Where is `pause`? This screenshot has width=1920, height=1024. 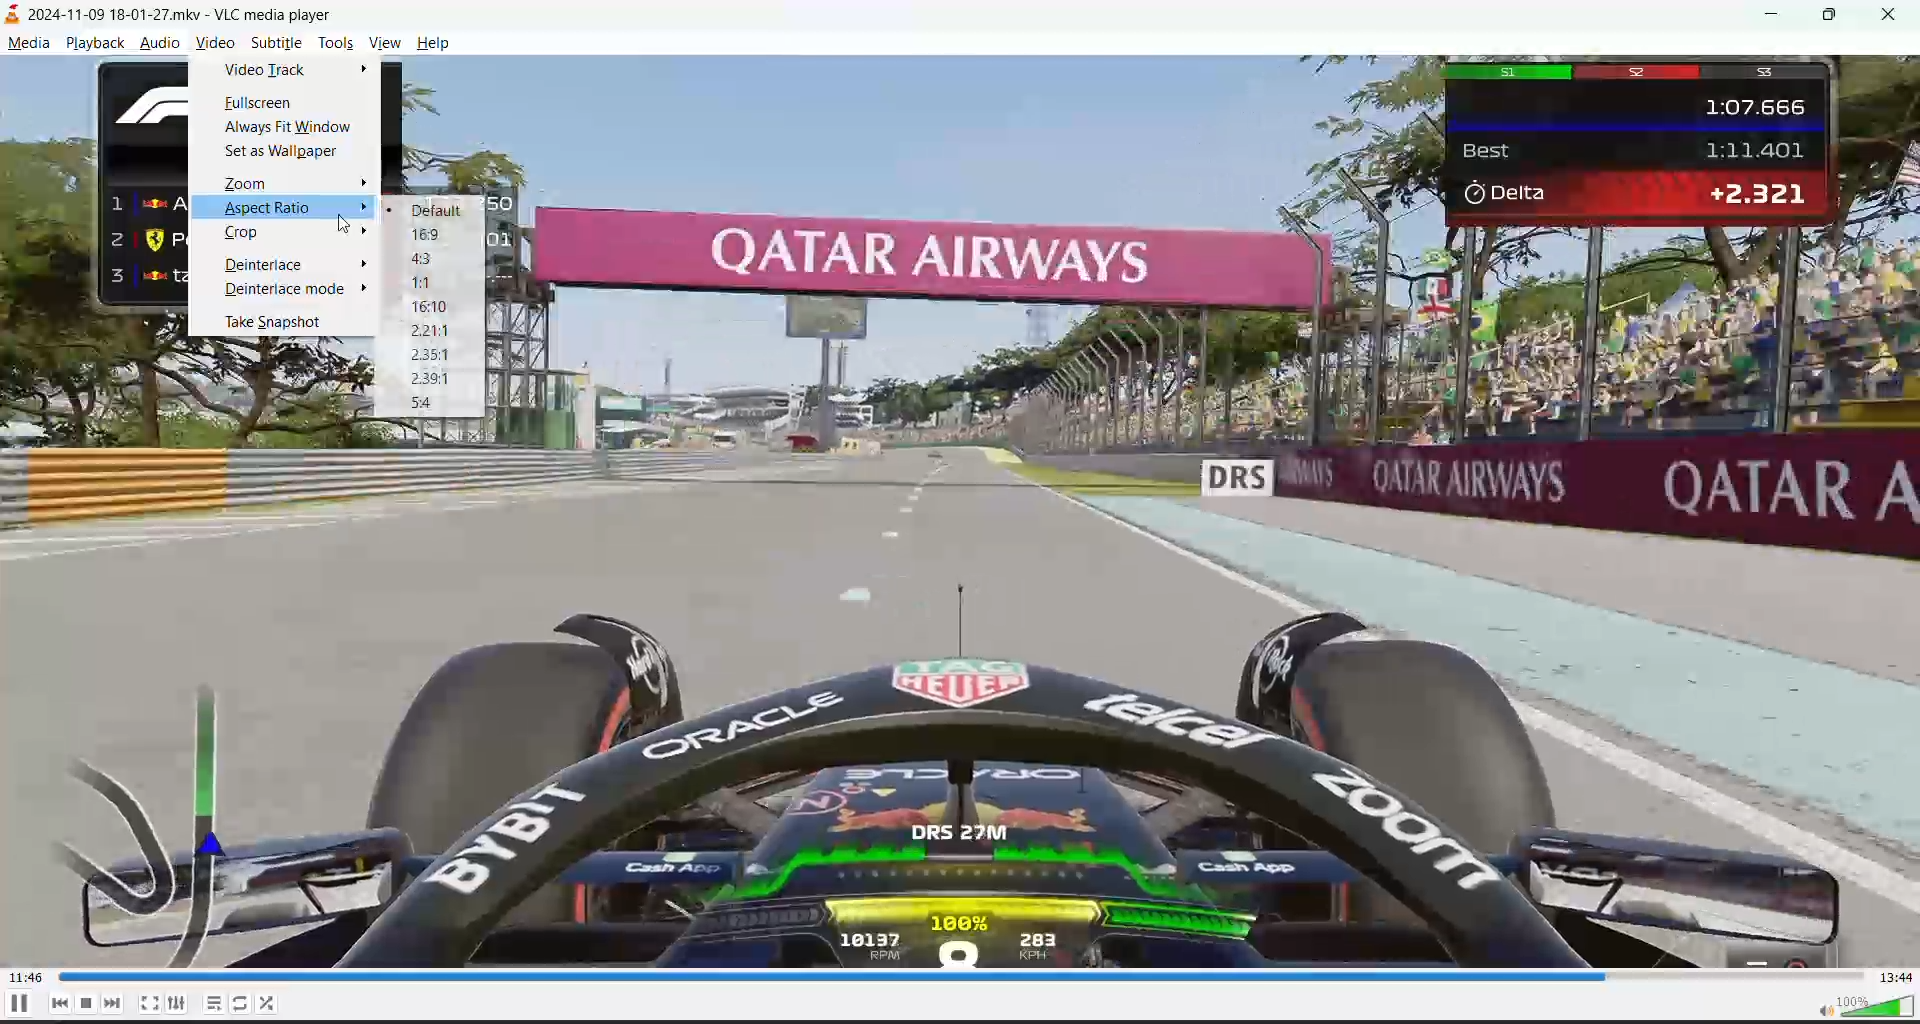 pause is located at coordinates (23, 1005).